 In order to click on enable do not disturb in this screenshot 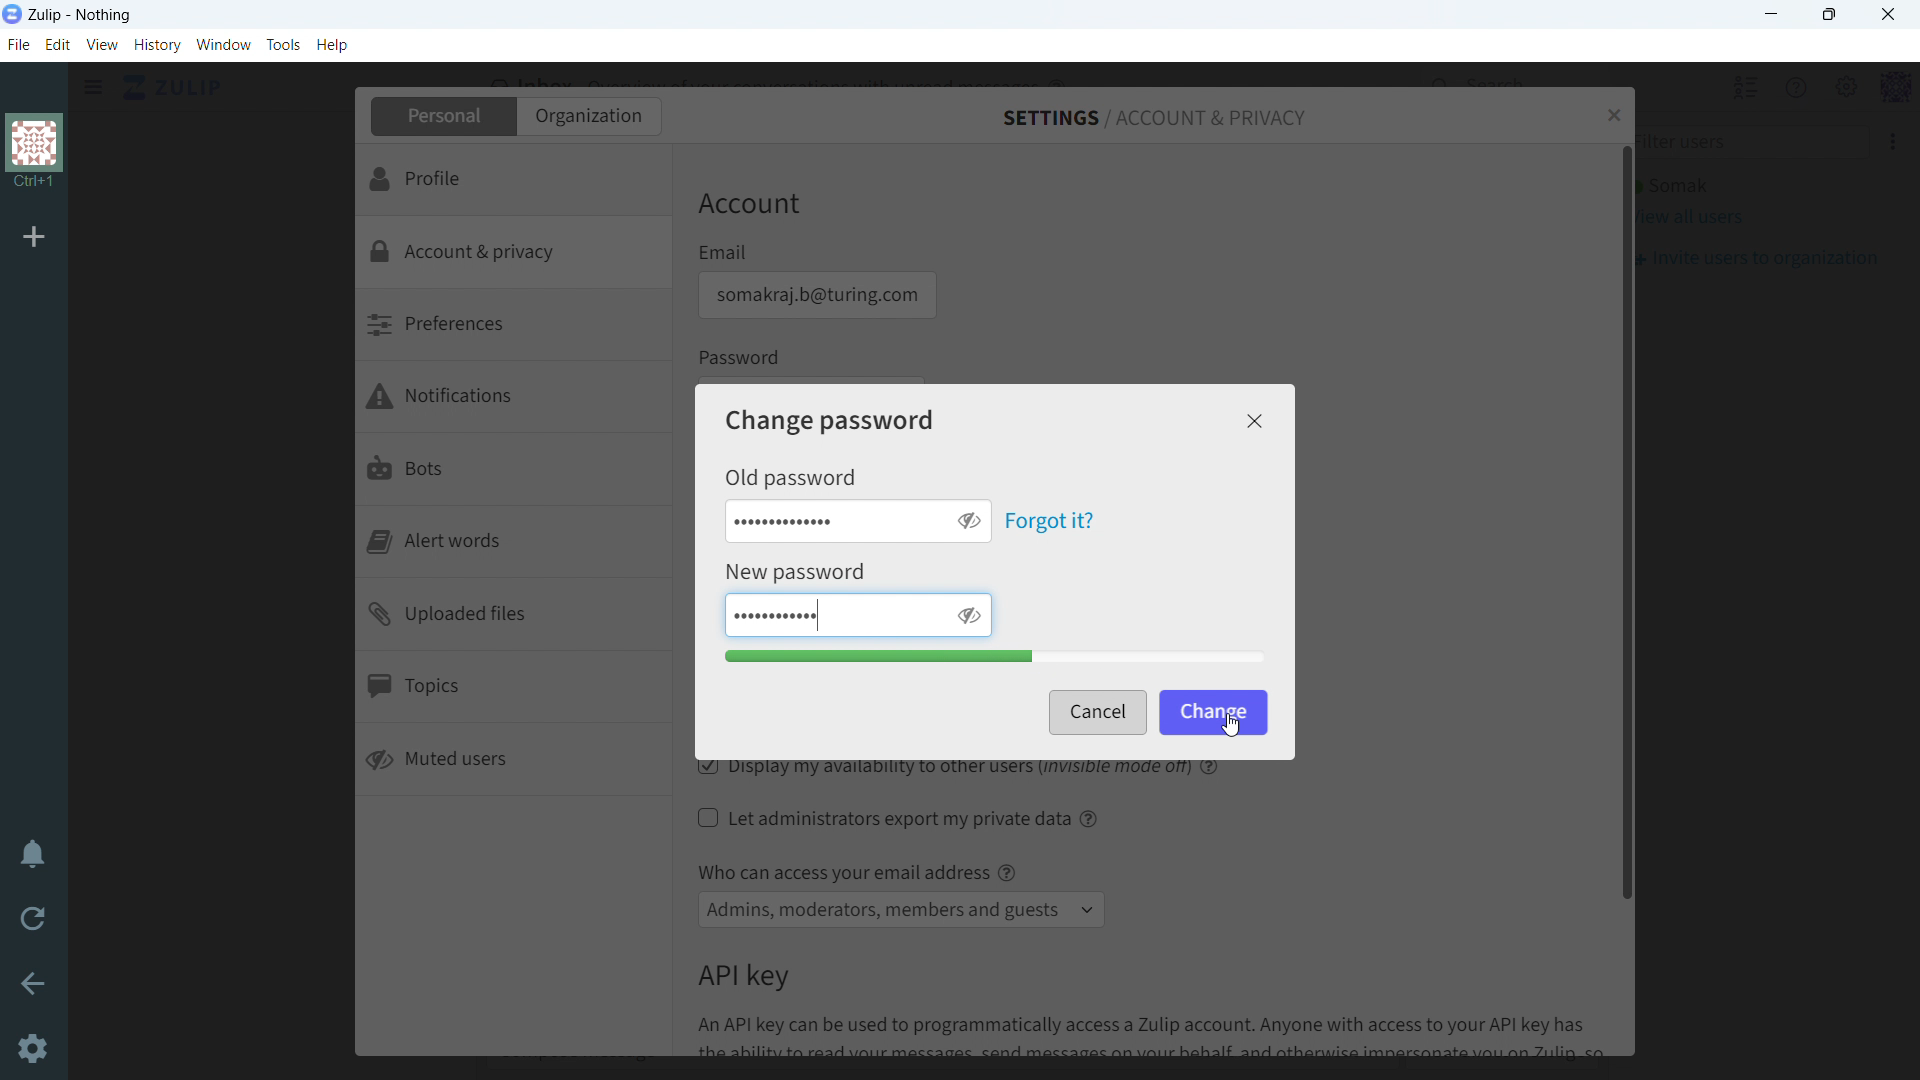, I will do `click(33, 853)`.